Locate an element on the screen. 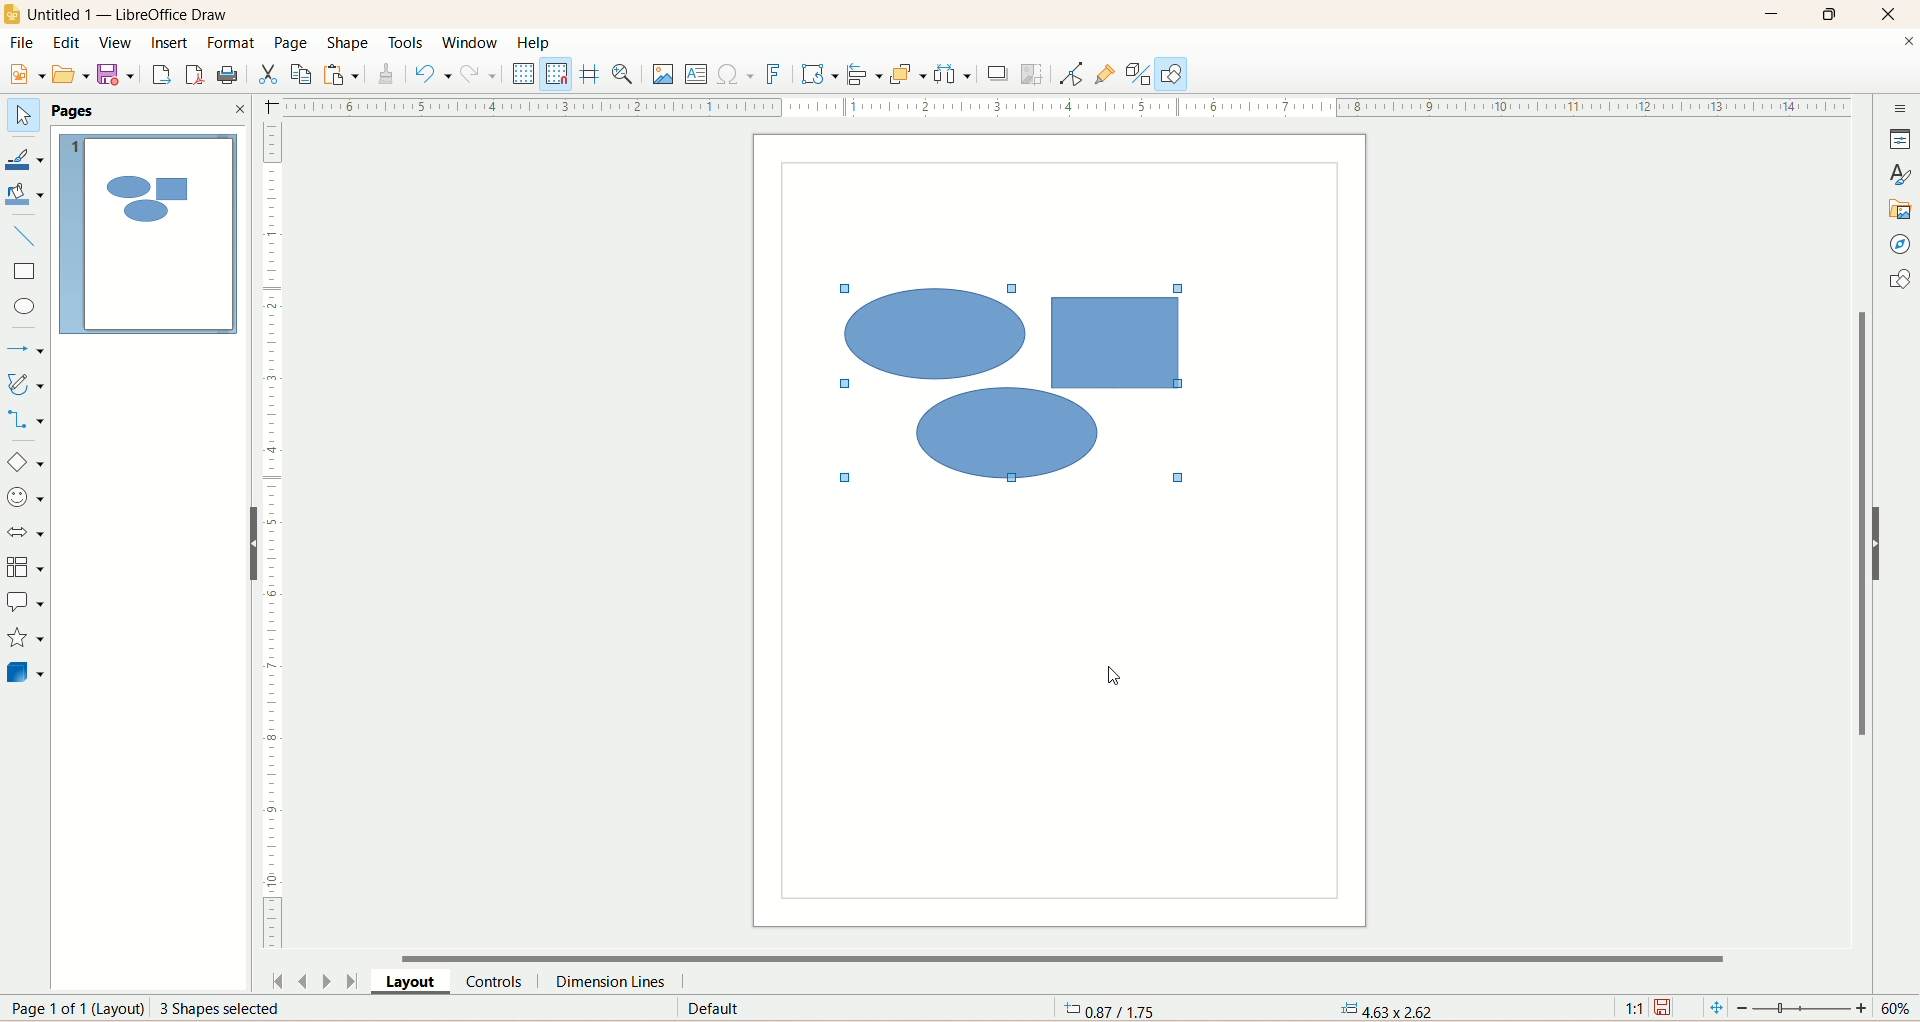 Image resolution: width=1920 pixels, height=1022 pixels. callout shapes is located at coordinates (25, 604).